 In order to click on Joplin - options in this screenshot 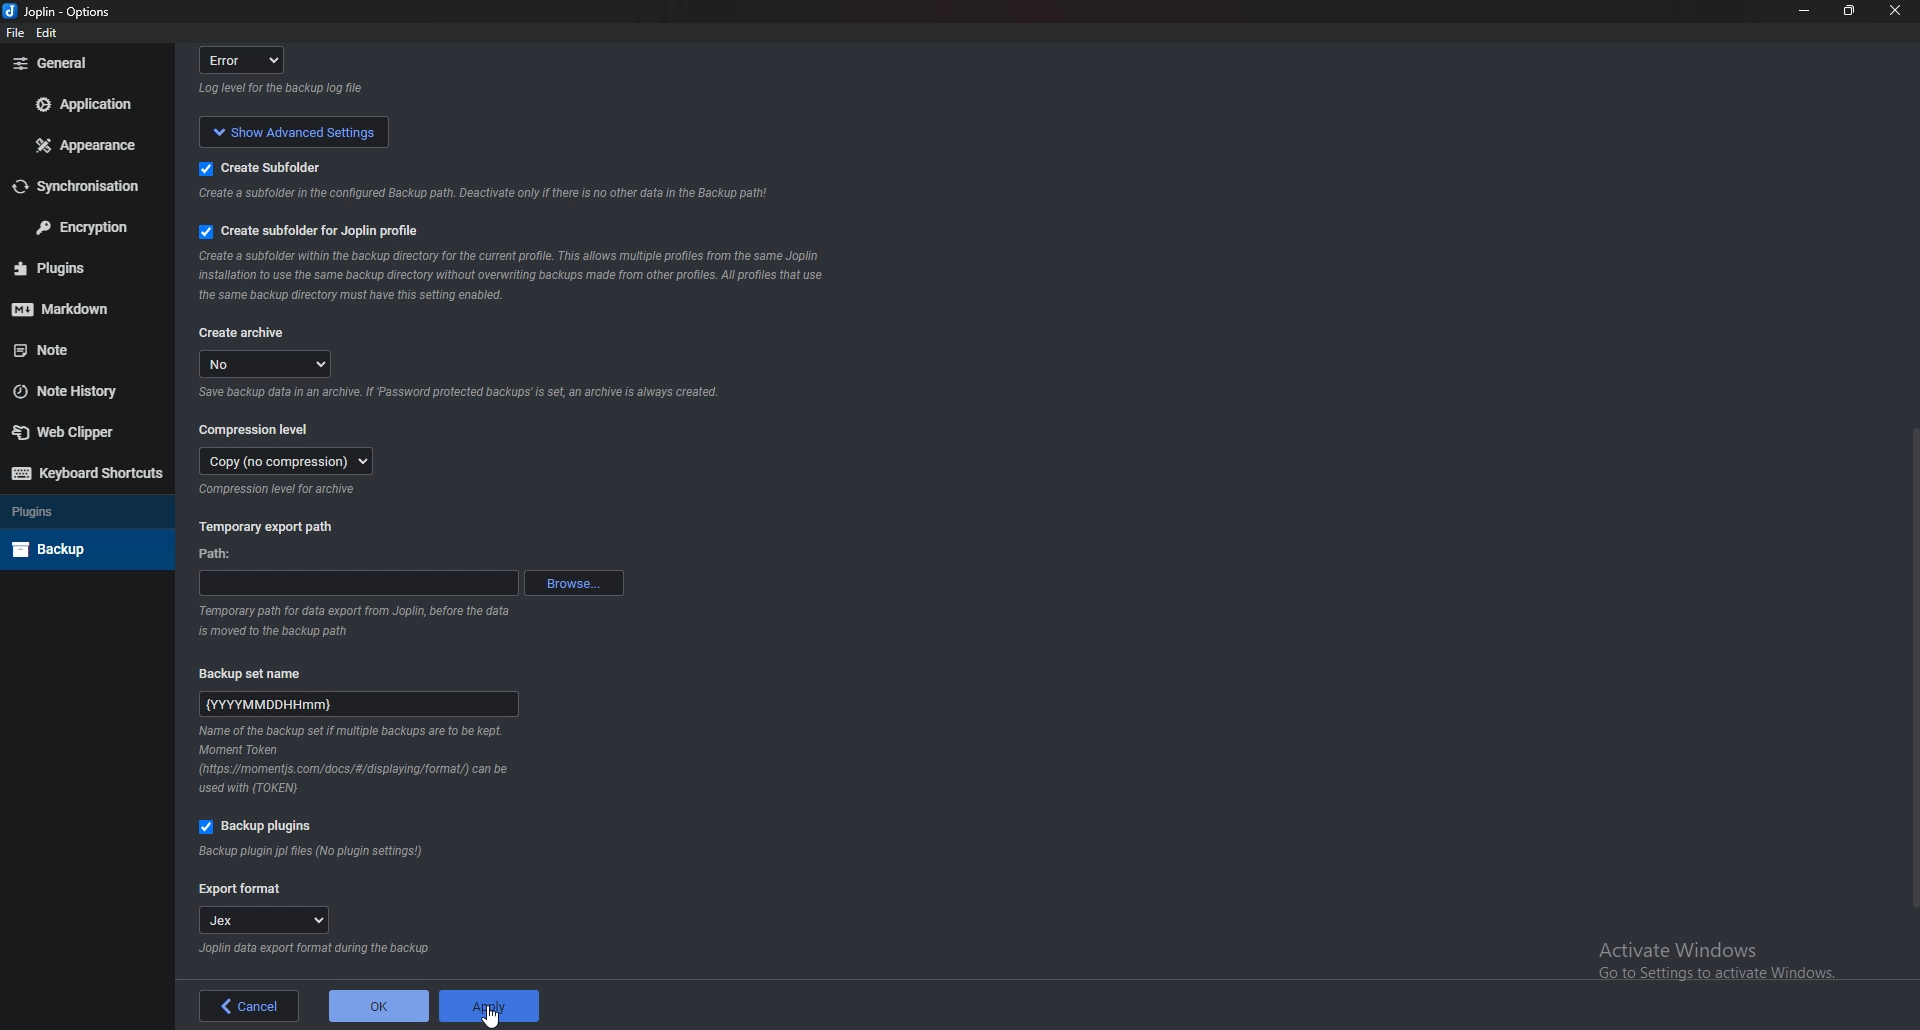, I will do `click(61, 13)`.